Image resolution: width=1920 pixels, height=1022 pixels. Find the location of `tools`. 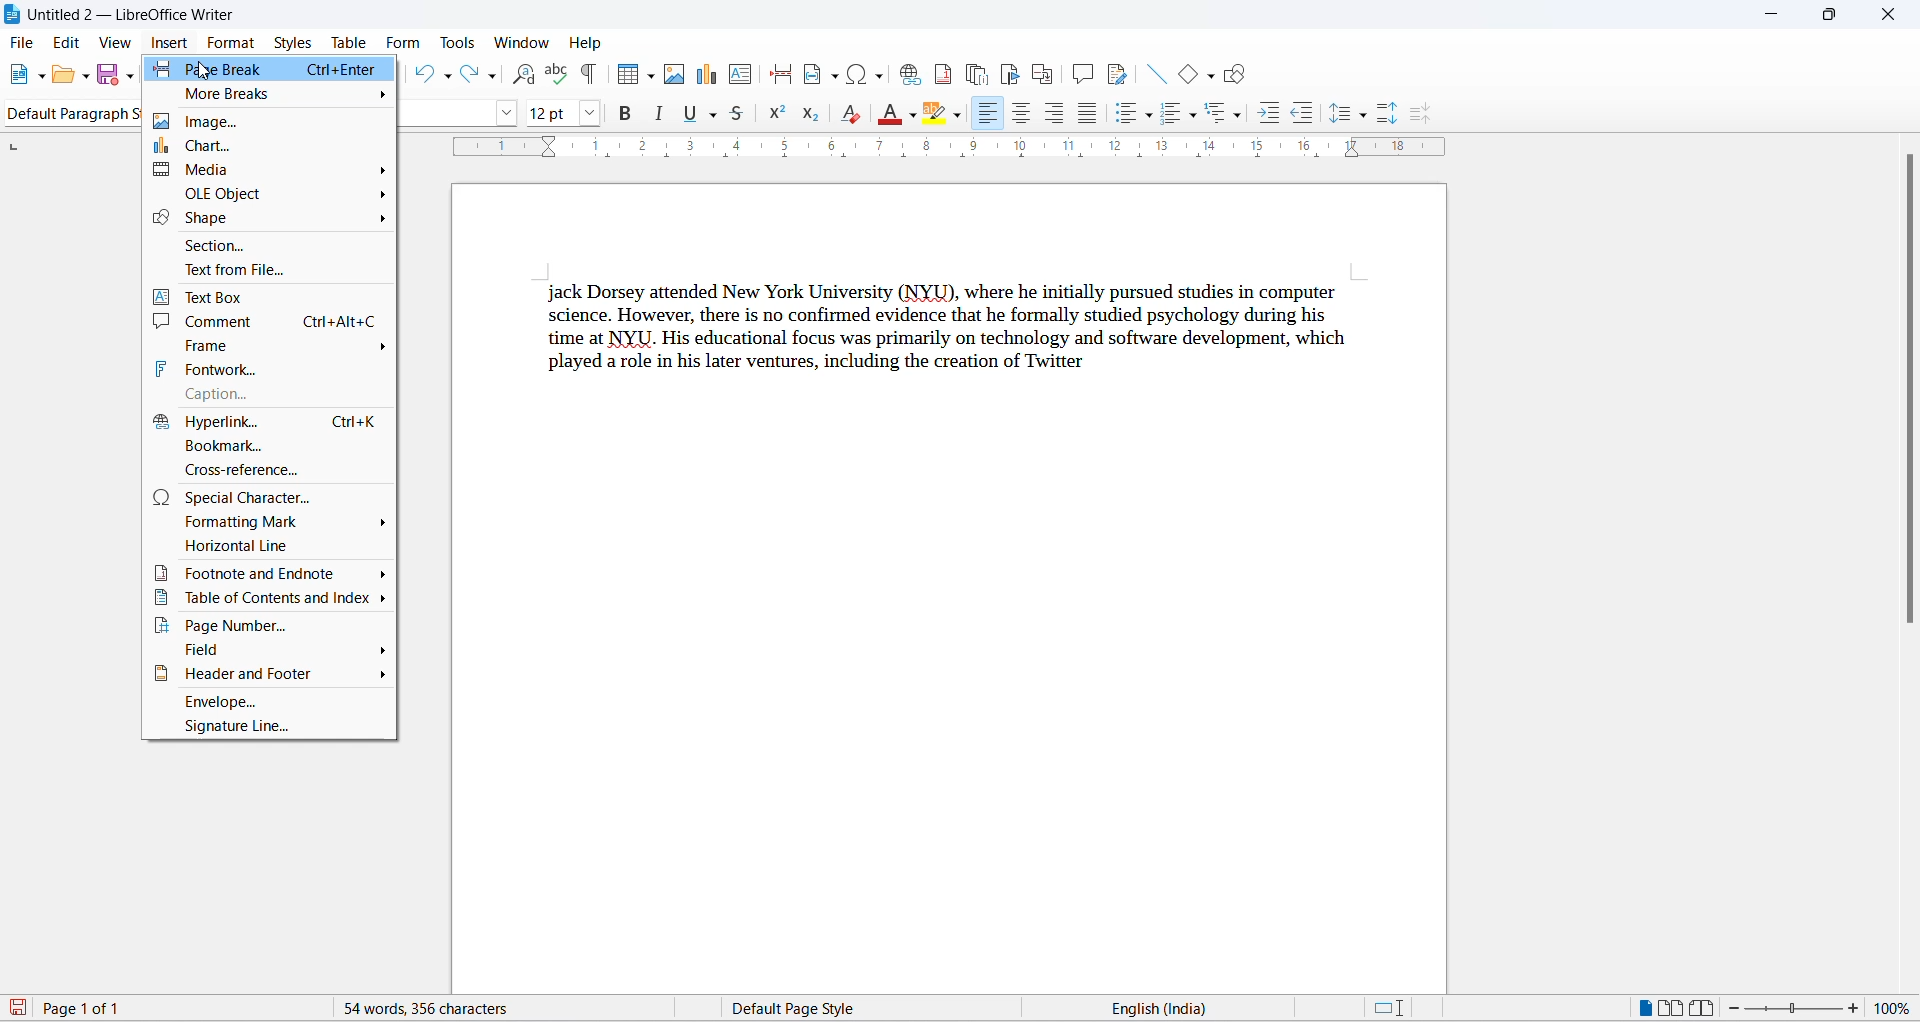

tools is located at coordinates (459, 43).